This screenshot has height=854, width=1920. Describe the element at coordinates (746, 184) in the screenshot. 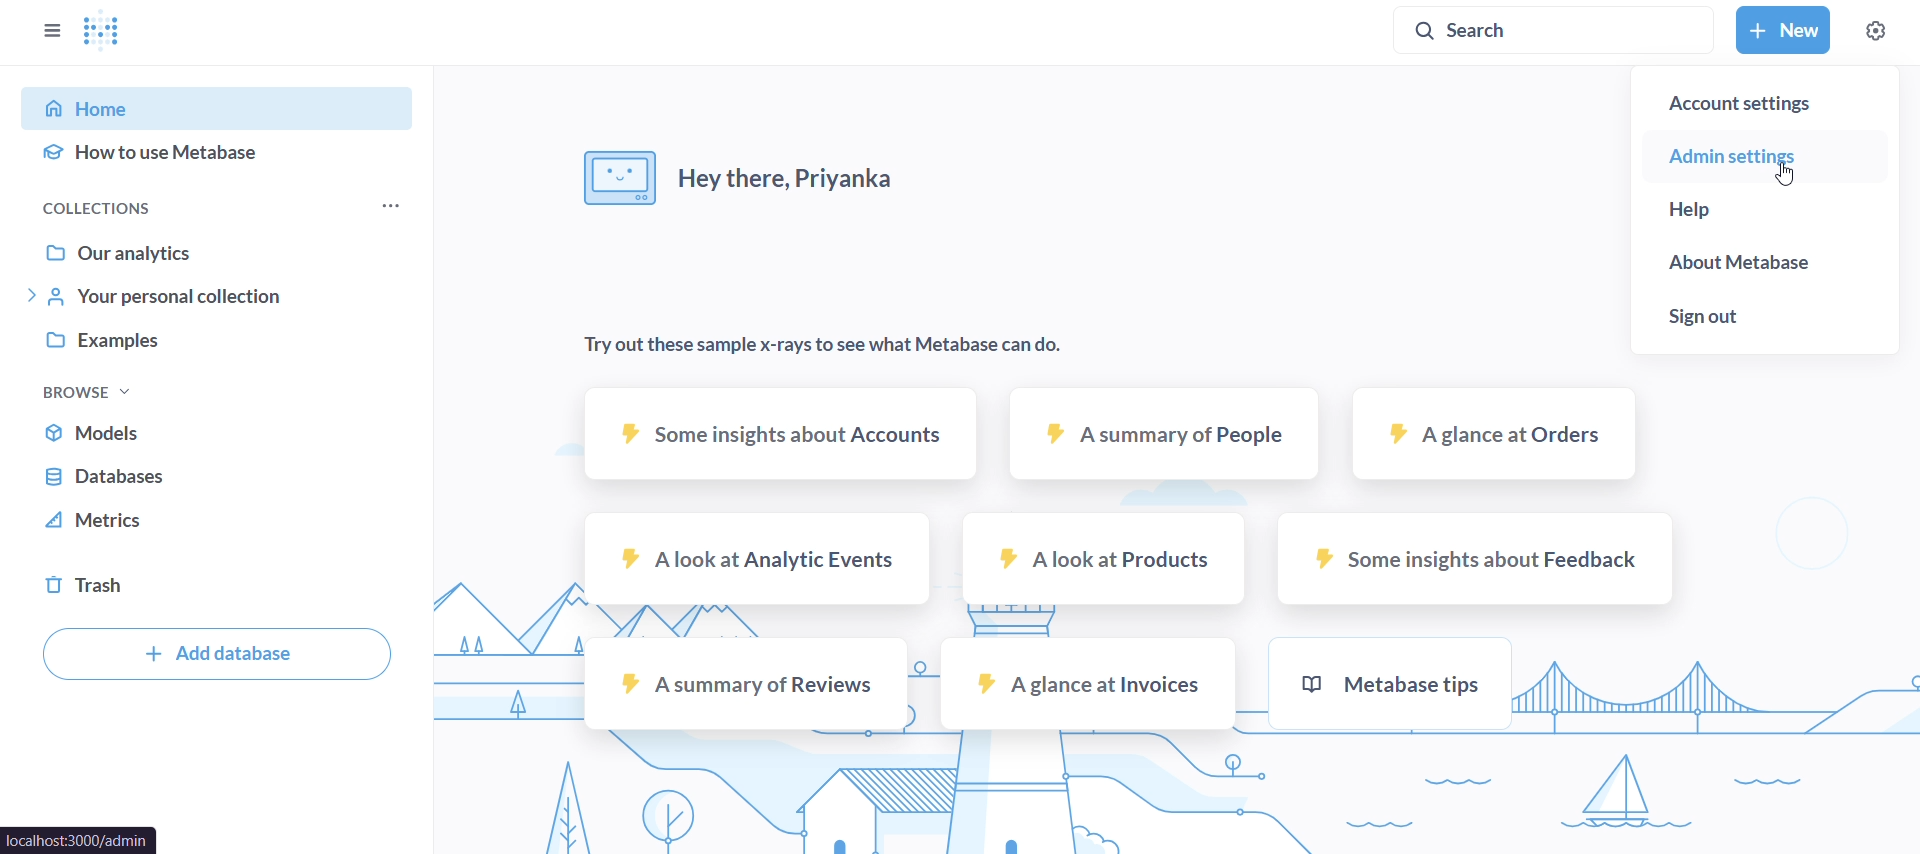

I see `hey there, priyanka` at that location.